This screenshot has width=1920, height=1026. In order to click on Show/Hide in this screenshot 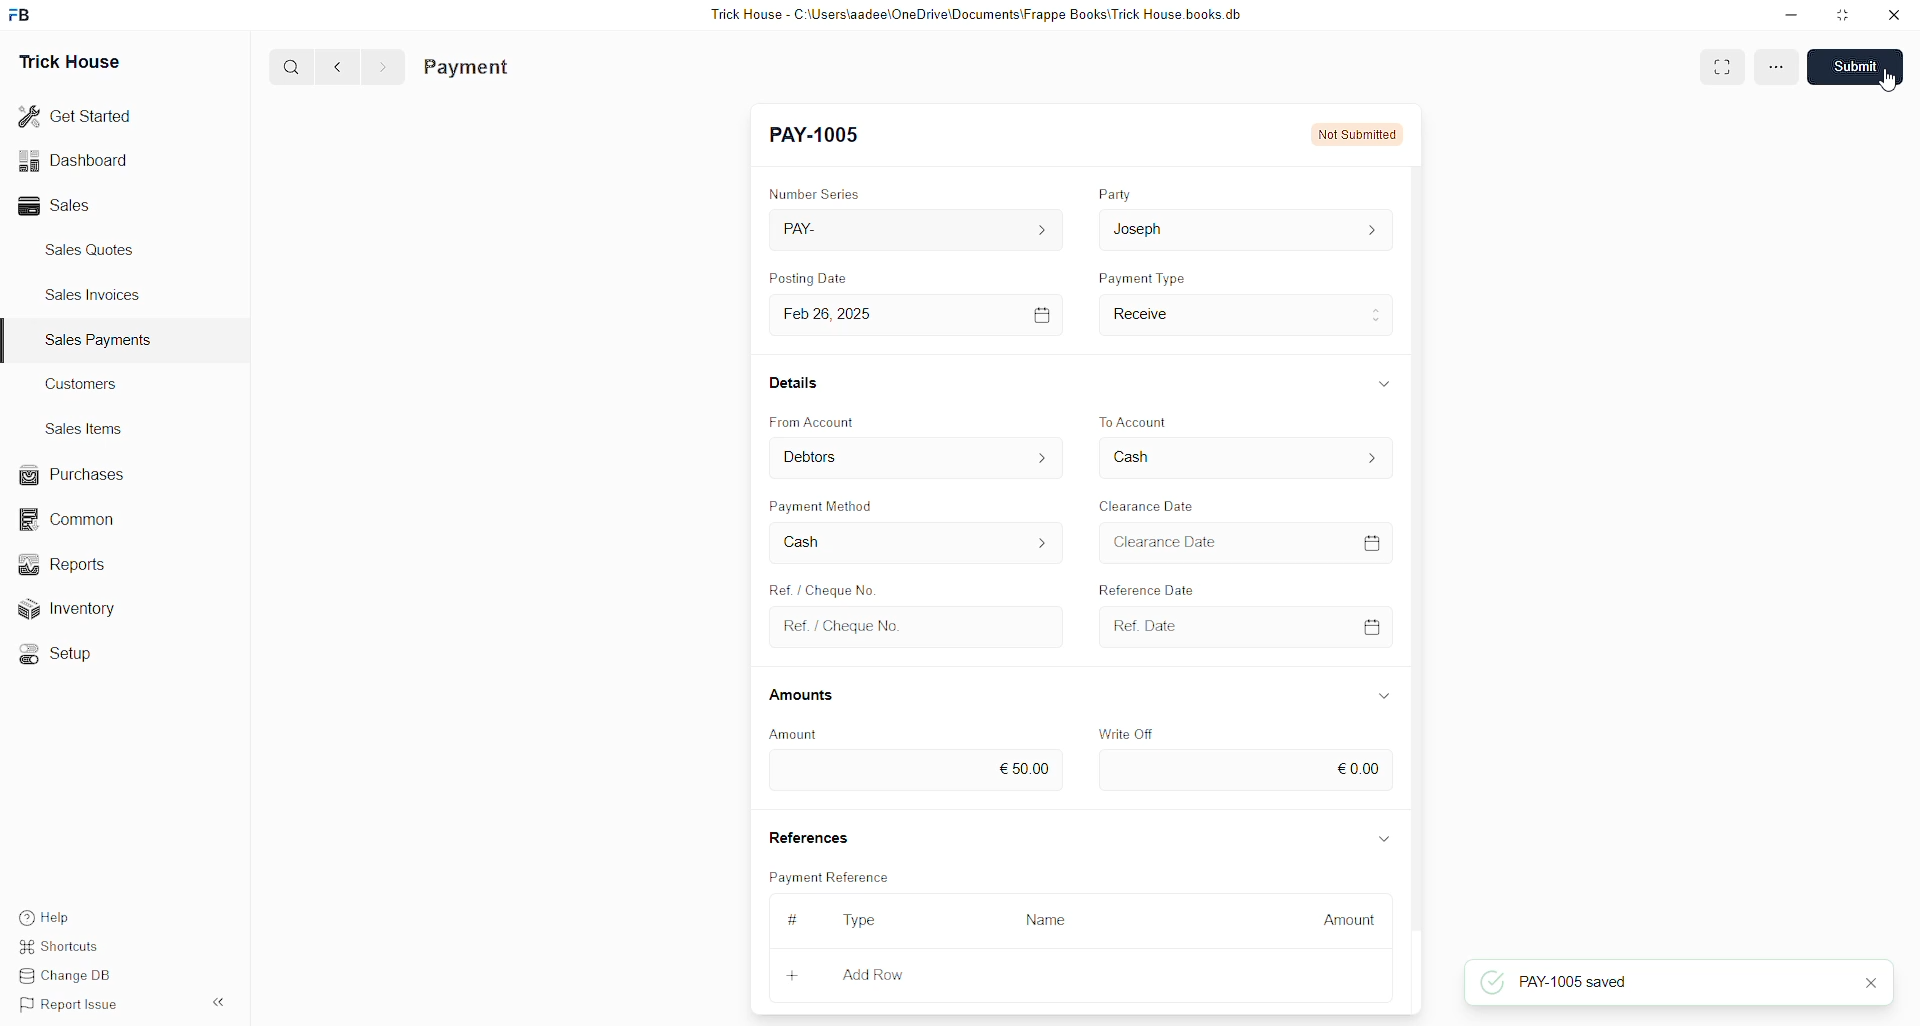, I will do `click(1383, 696)`.